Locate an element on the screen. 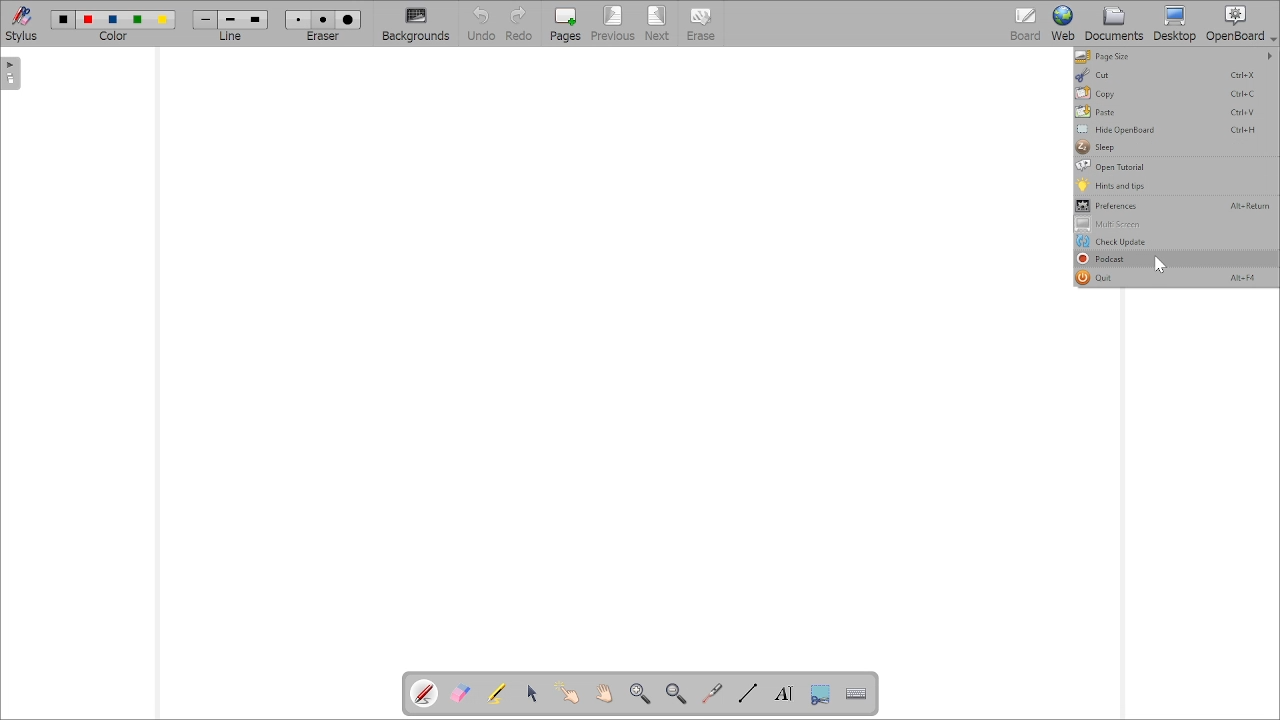 Image resolution: width=1280 pixels, height=720 pixels. Write text is located at coordinates (782, 694).